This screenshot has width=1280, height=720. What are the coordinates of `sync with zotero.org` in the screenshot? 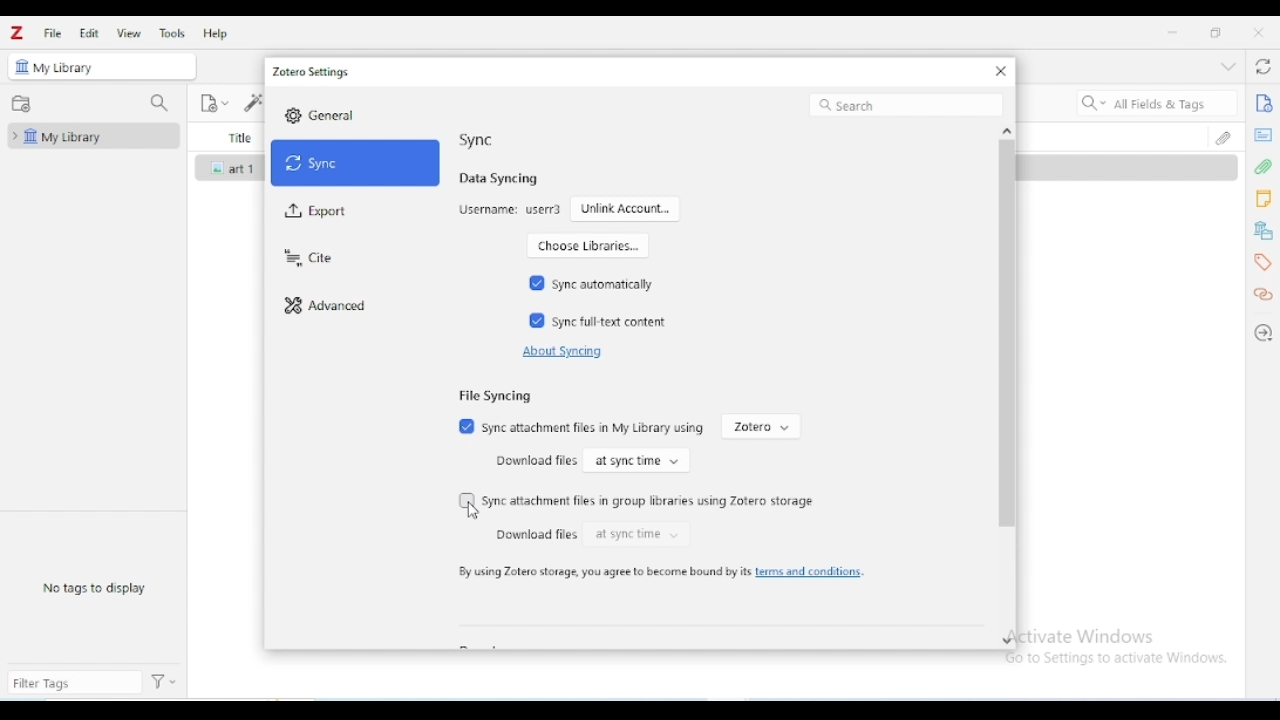 It's located at (1264, 66).